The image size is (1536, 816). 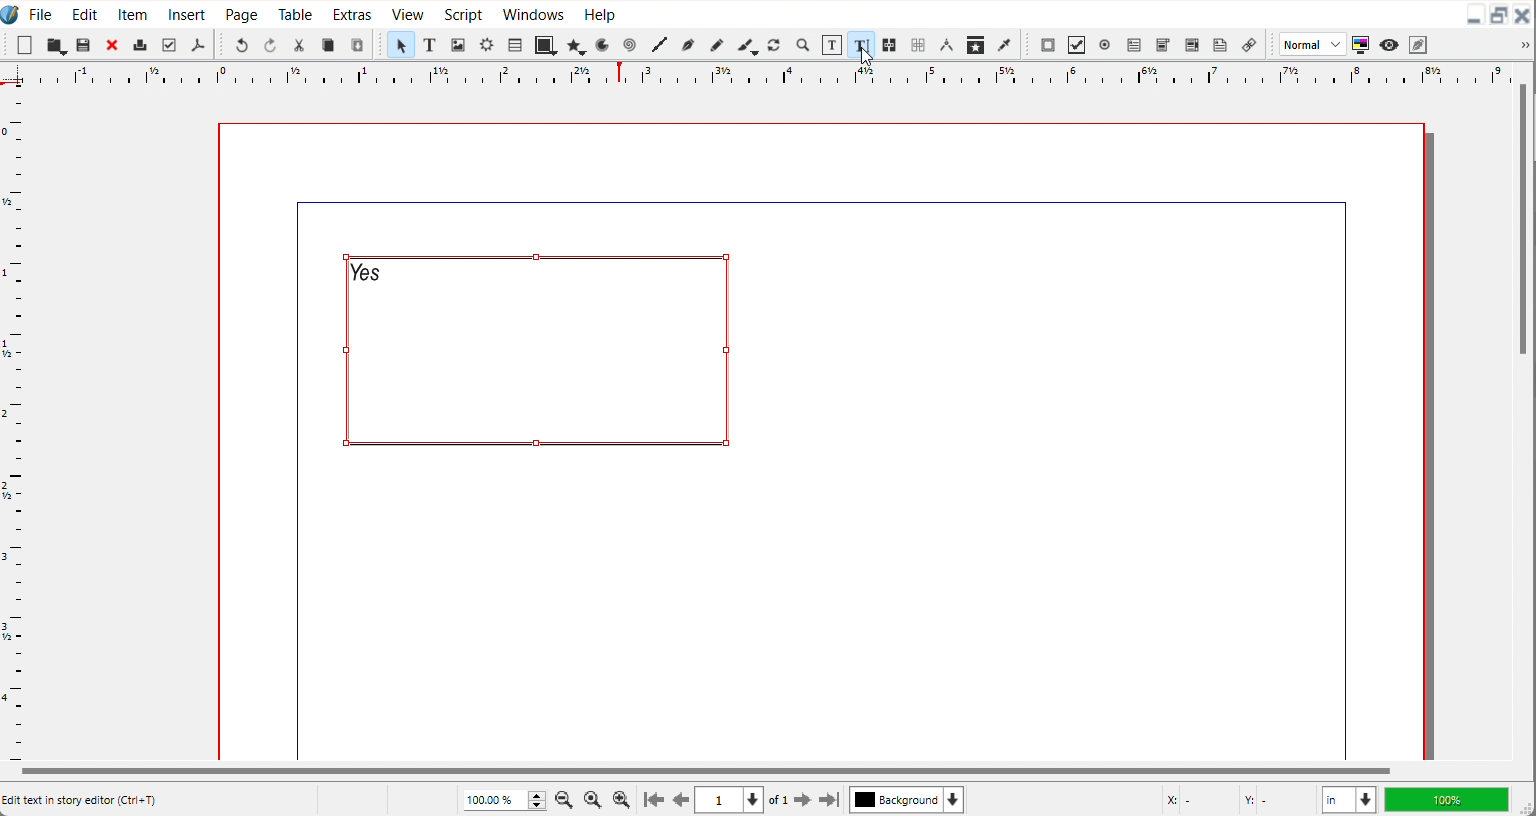 What do you see at coordinates (241, 44) in the screenshot?
I see `Undo` at bounding box center [241, 44].